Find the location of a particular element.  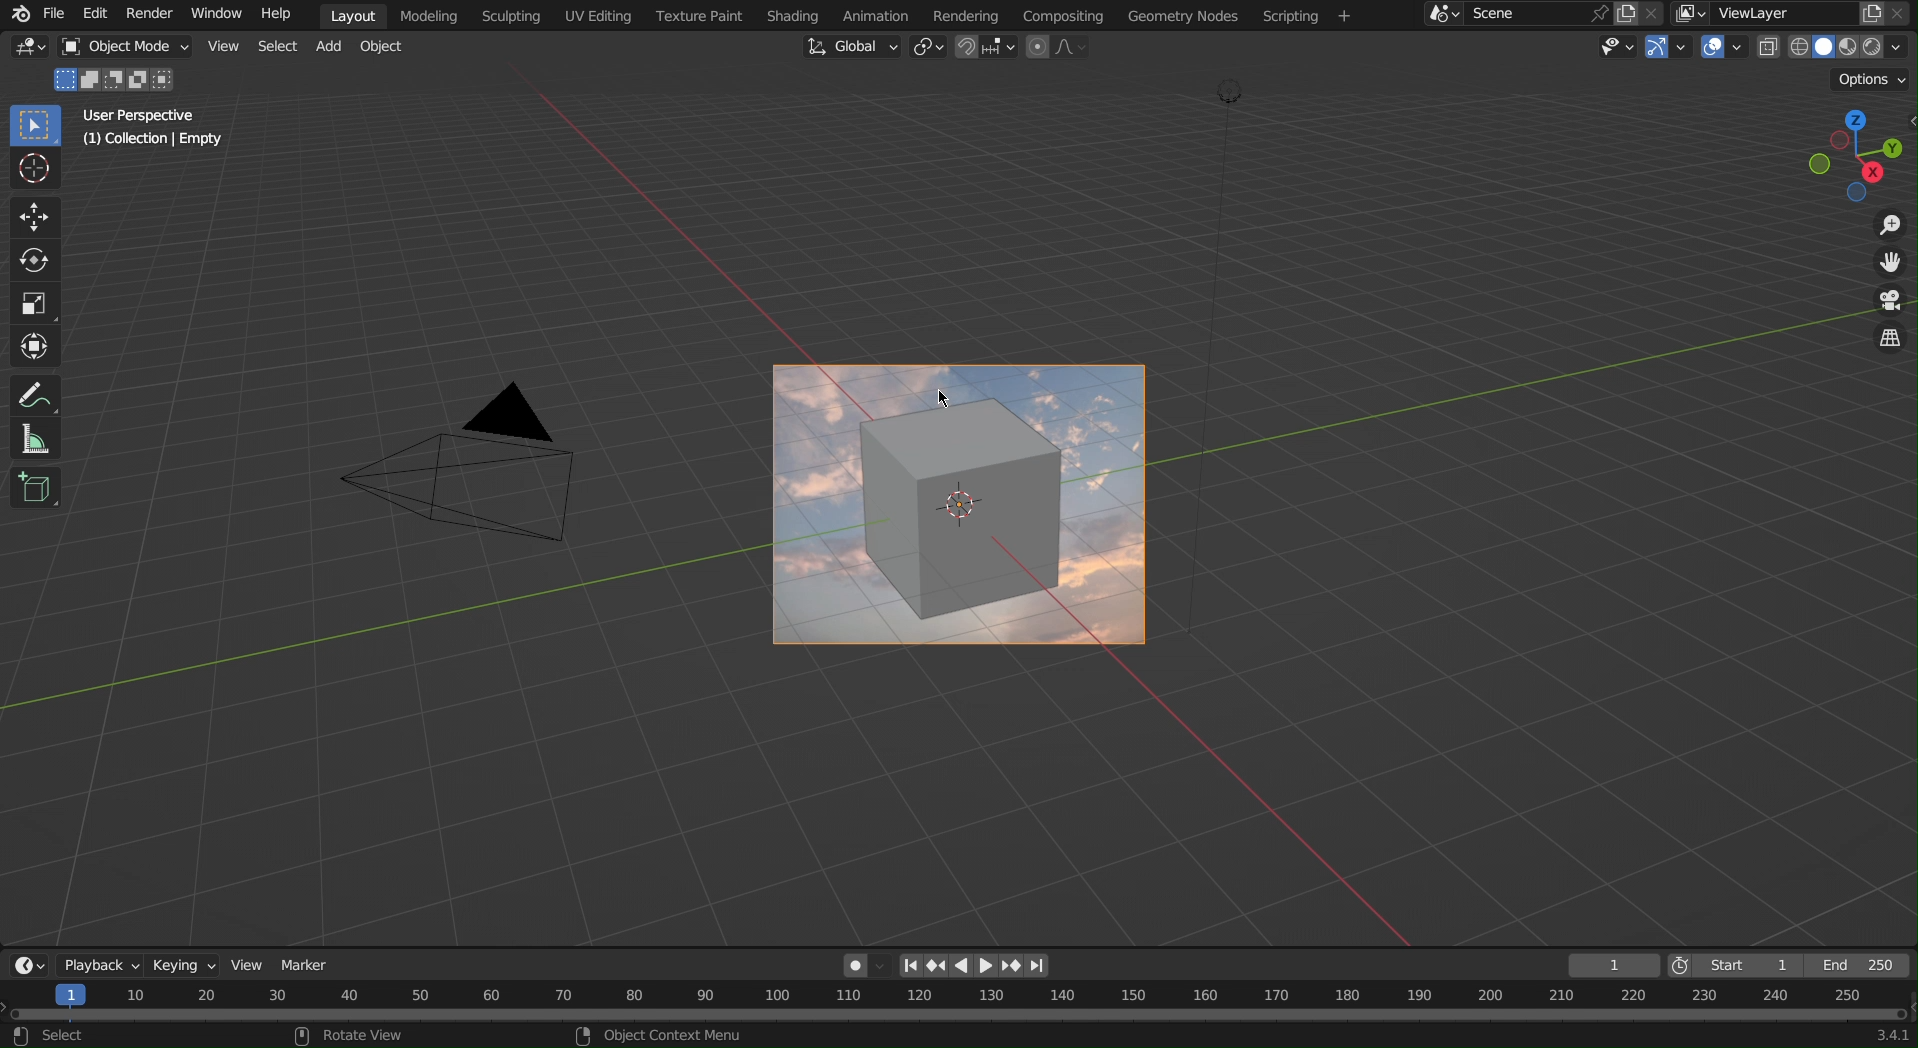

Camera is located at coordinates (510, 474).